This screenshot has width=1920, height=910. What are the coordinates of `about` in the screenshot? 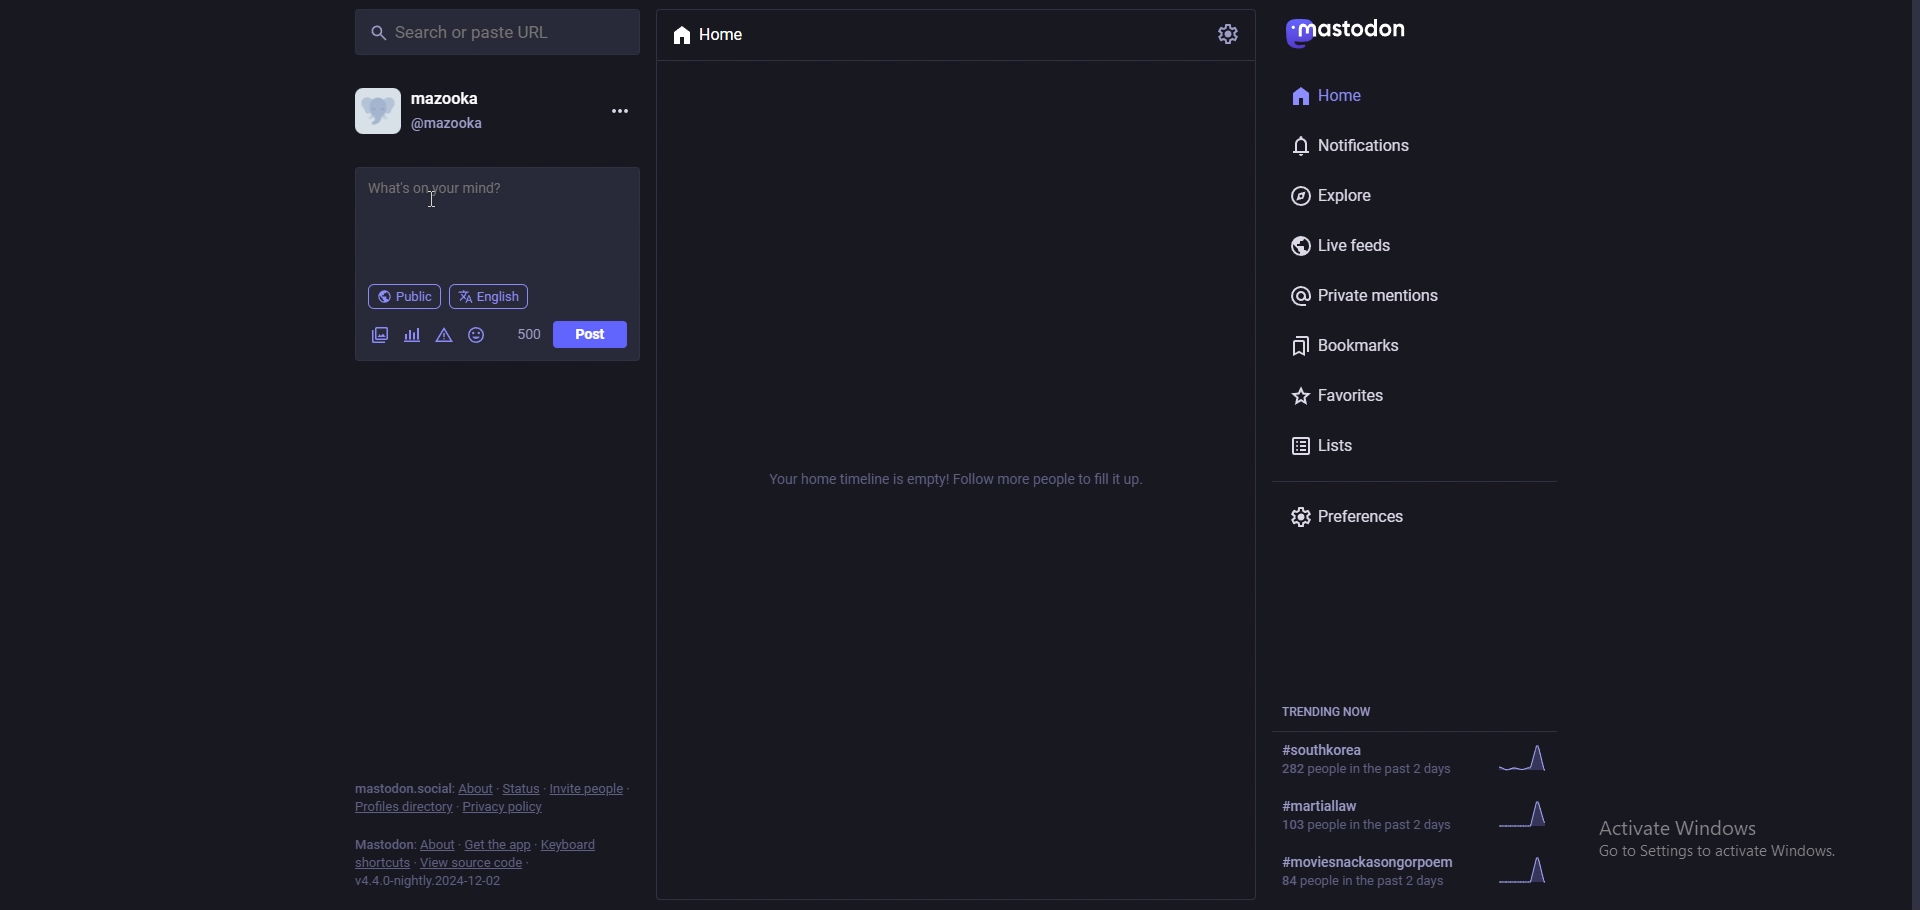 It's located at (476, 789).